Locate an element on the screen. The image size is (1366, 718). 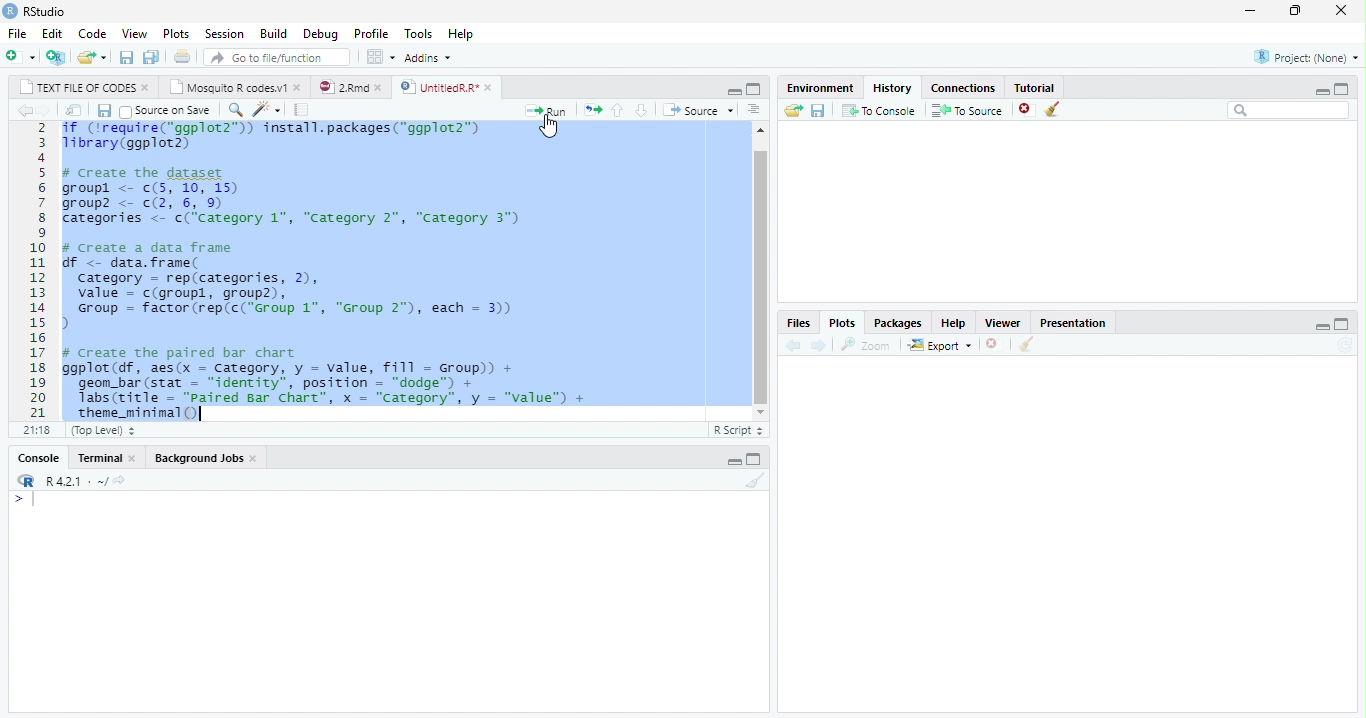
print current file is located at coordinates (185, 57).